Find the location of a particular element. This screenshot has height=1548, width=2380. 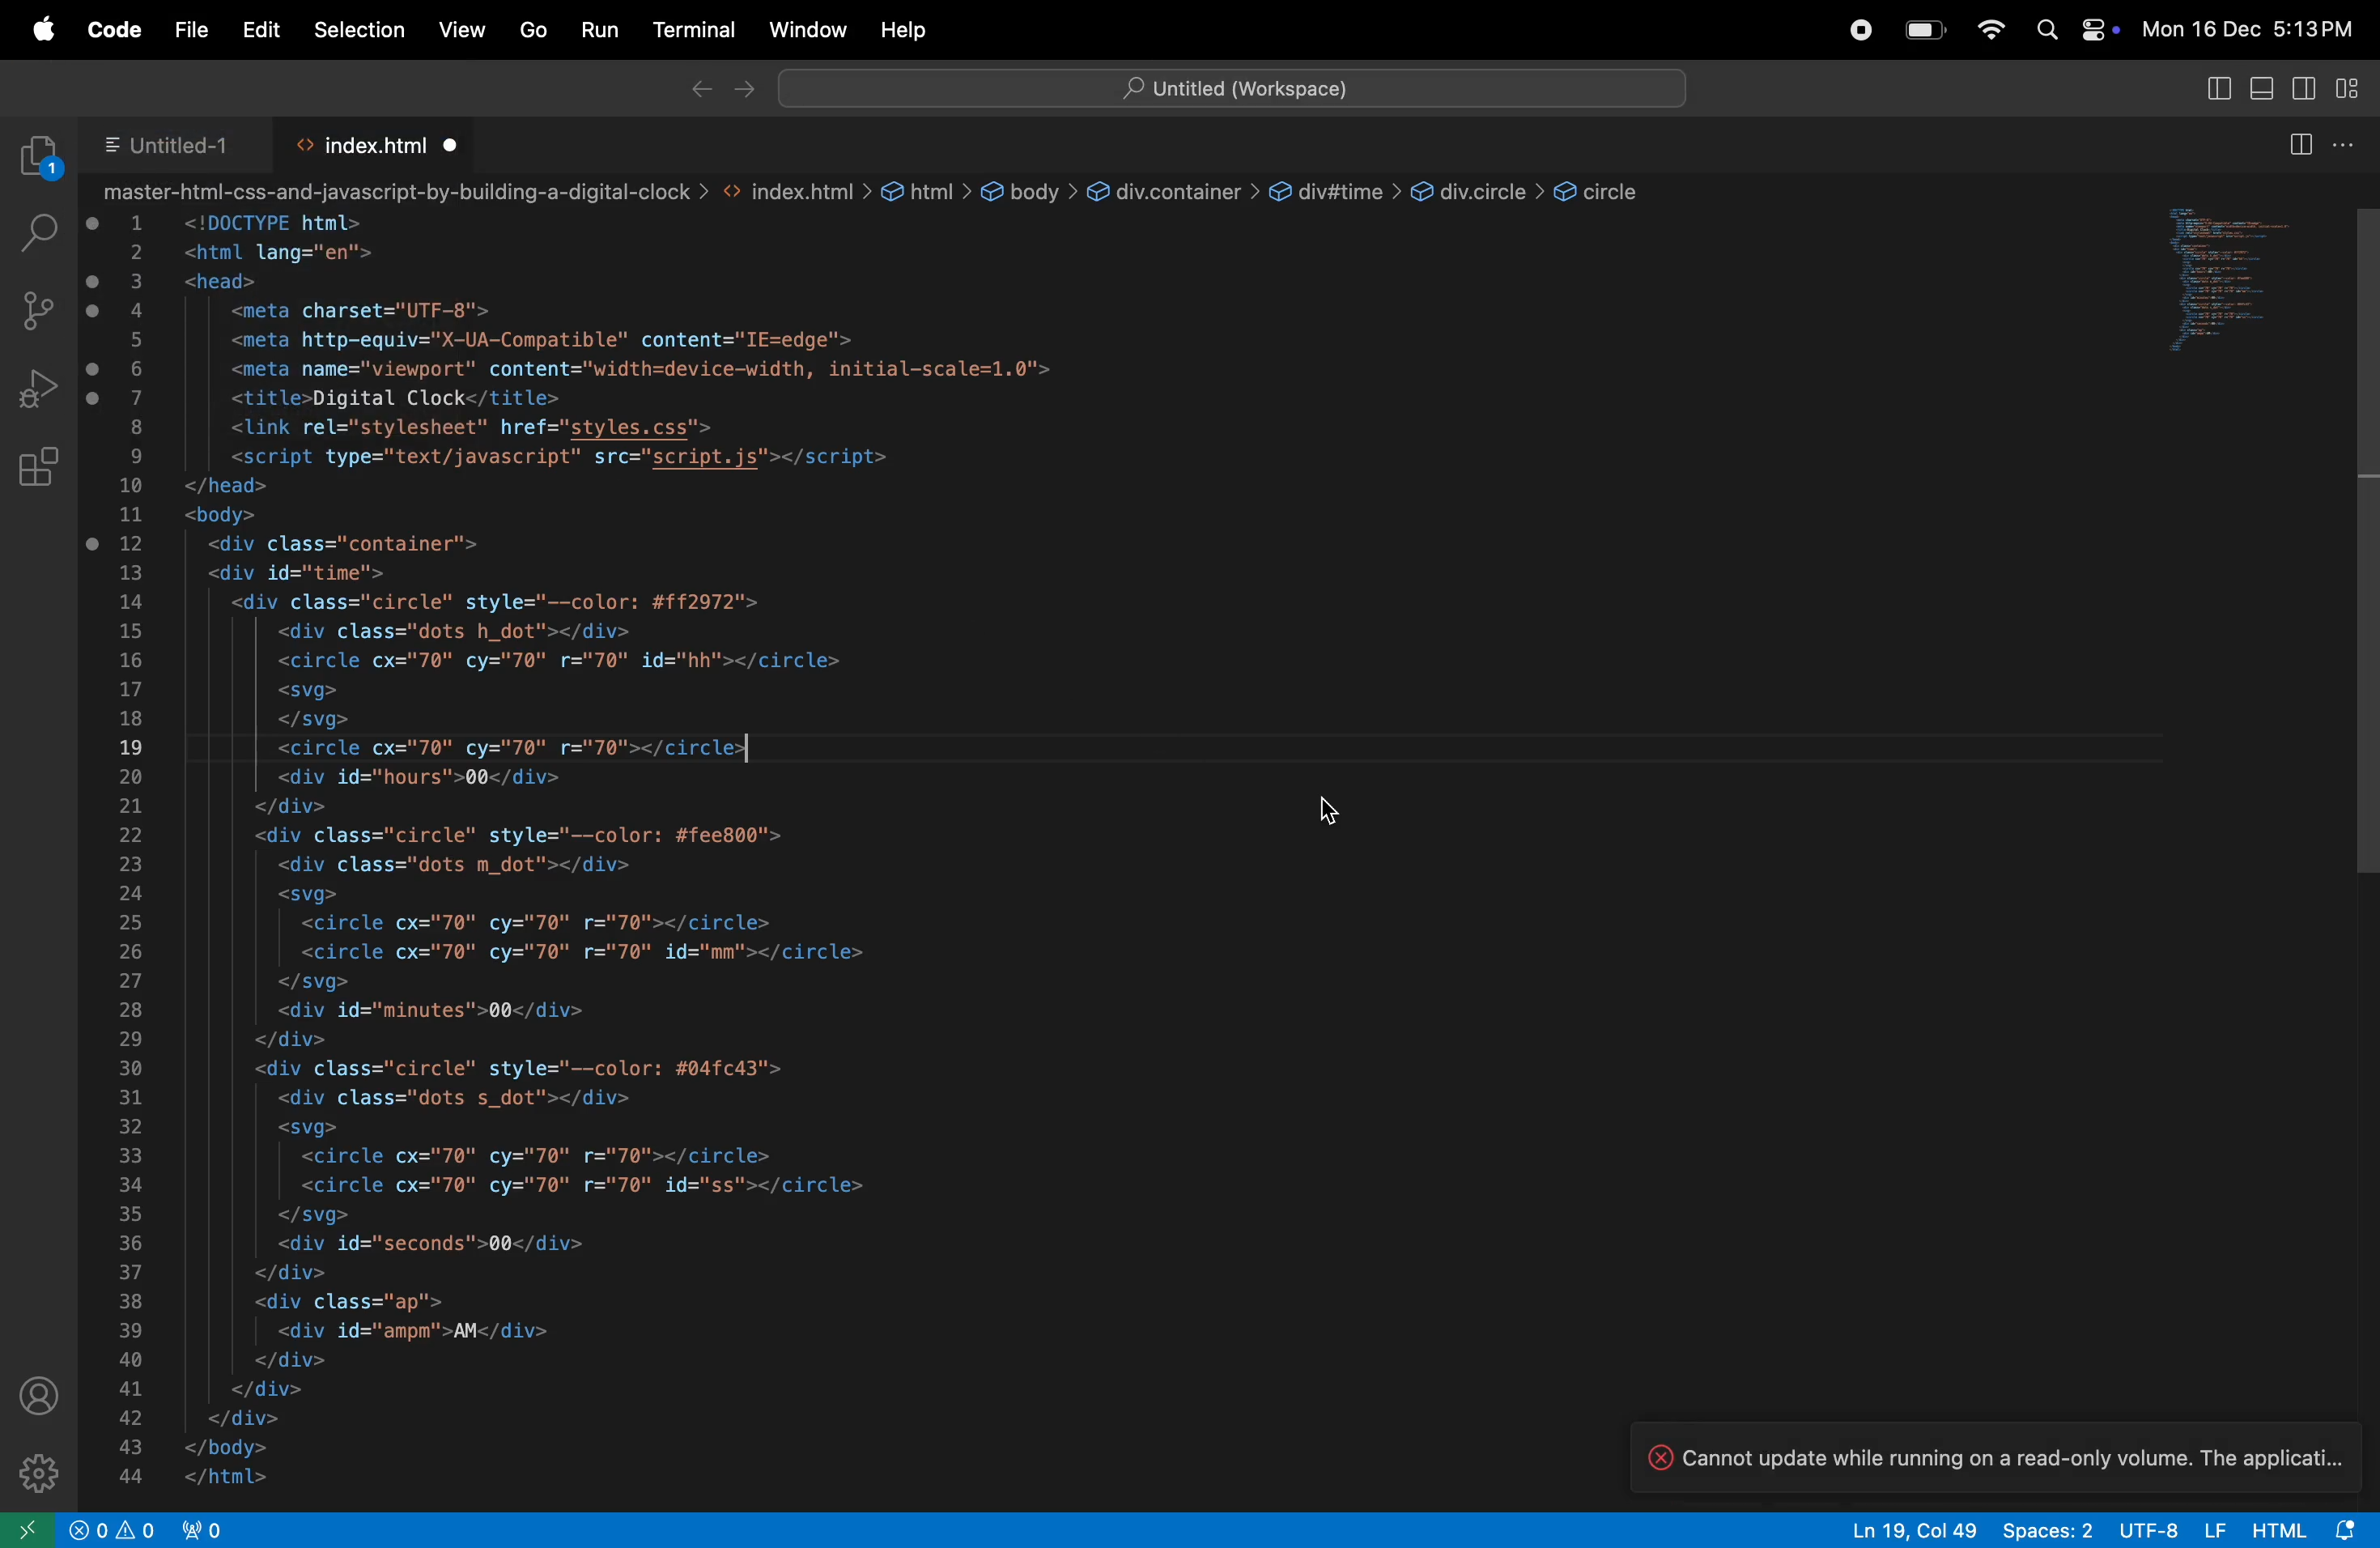

<div id="time"> is located at coordinates (305, 571).